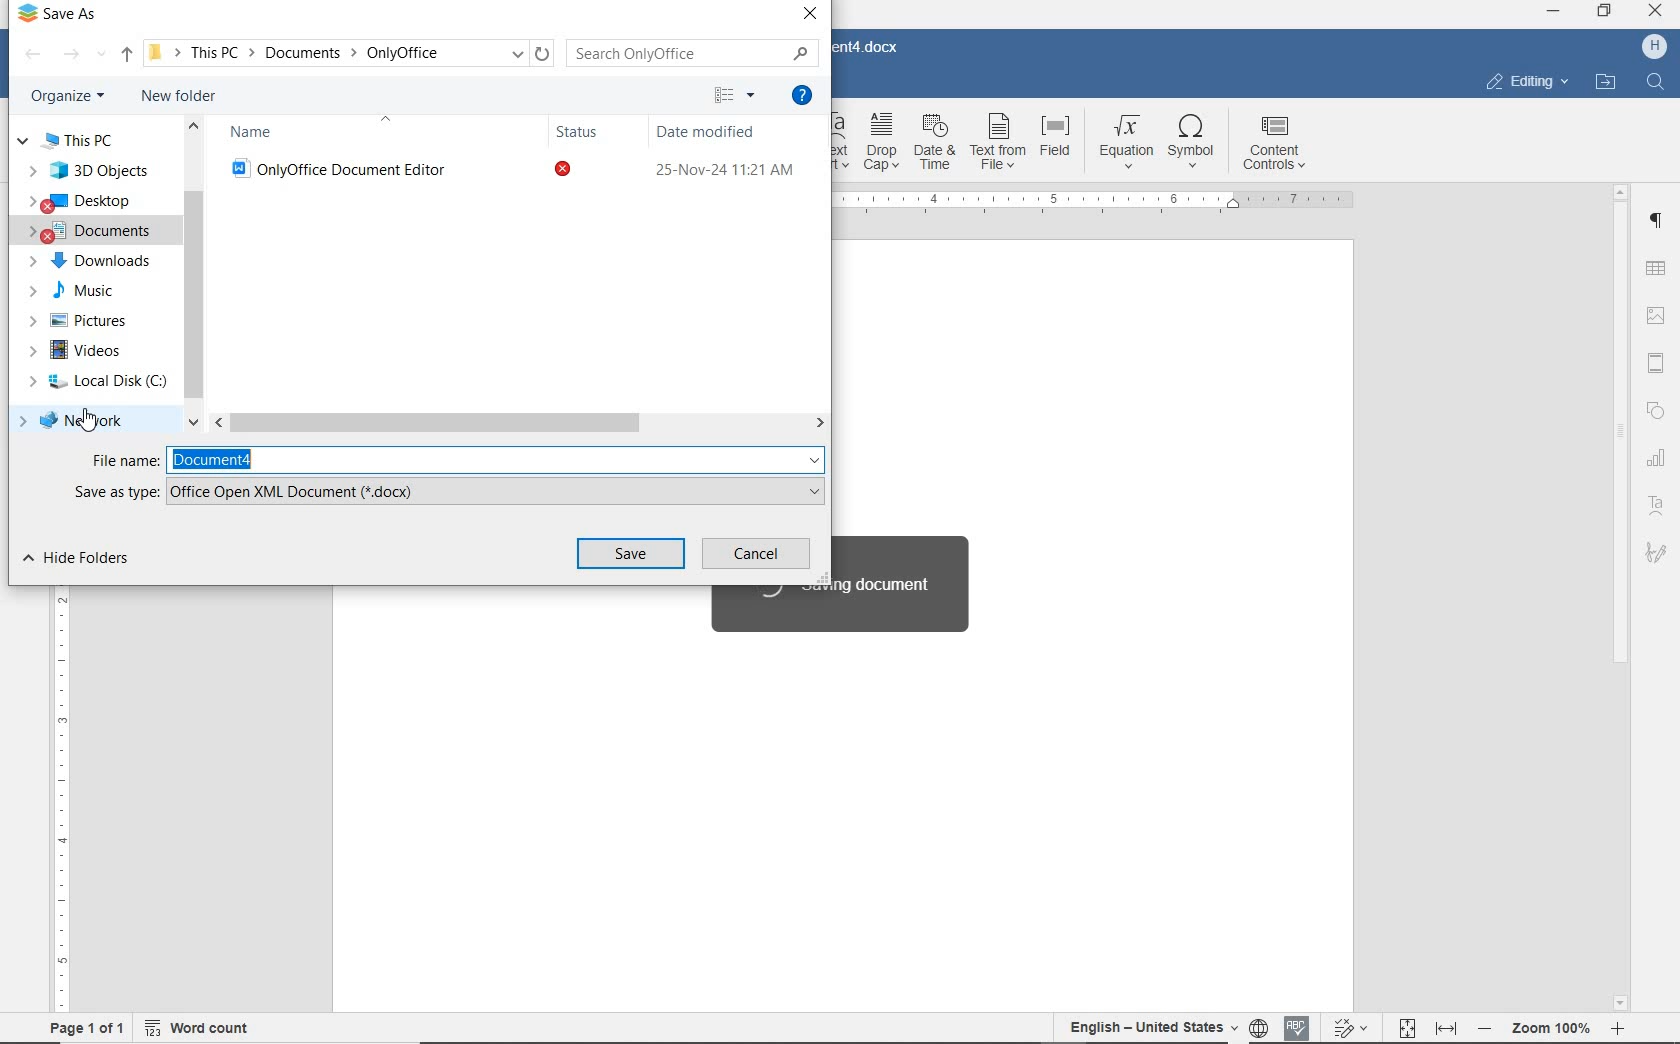 Image resolution: width=1680 pixels, height=1044 pixels. What do you see at coordinates (59, 796) in the screenshot?
I see `ruler` at bounding box center [59, 796].